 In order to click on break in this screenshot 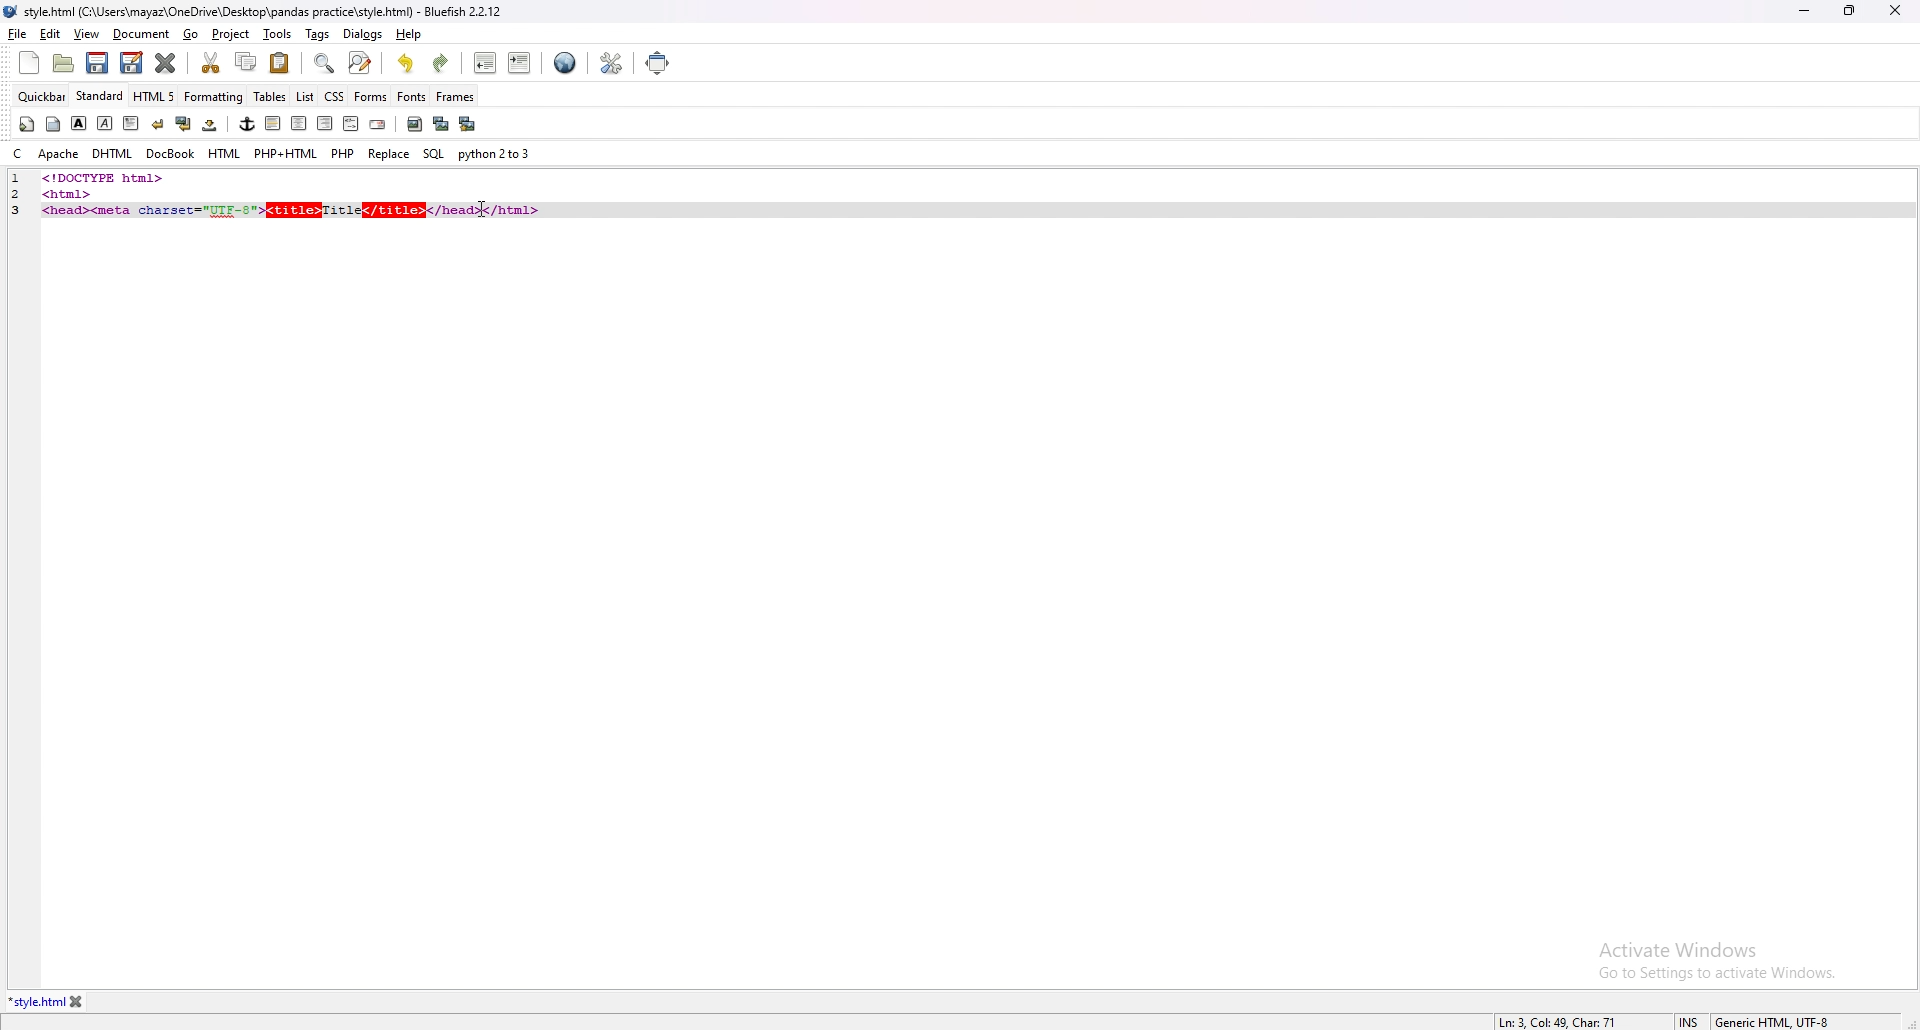, I will do `click(157, 123)`.